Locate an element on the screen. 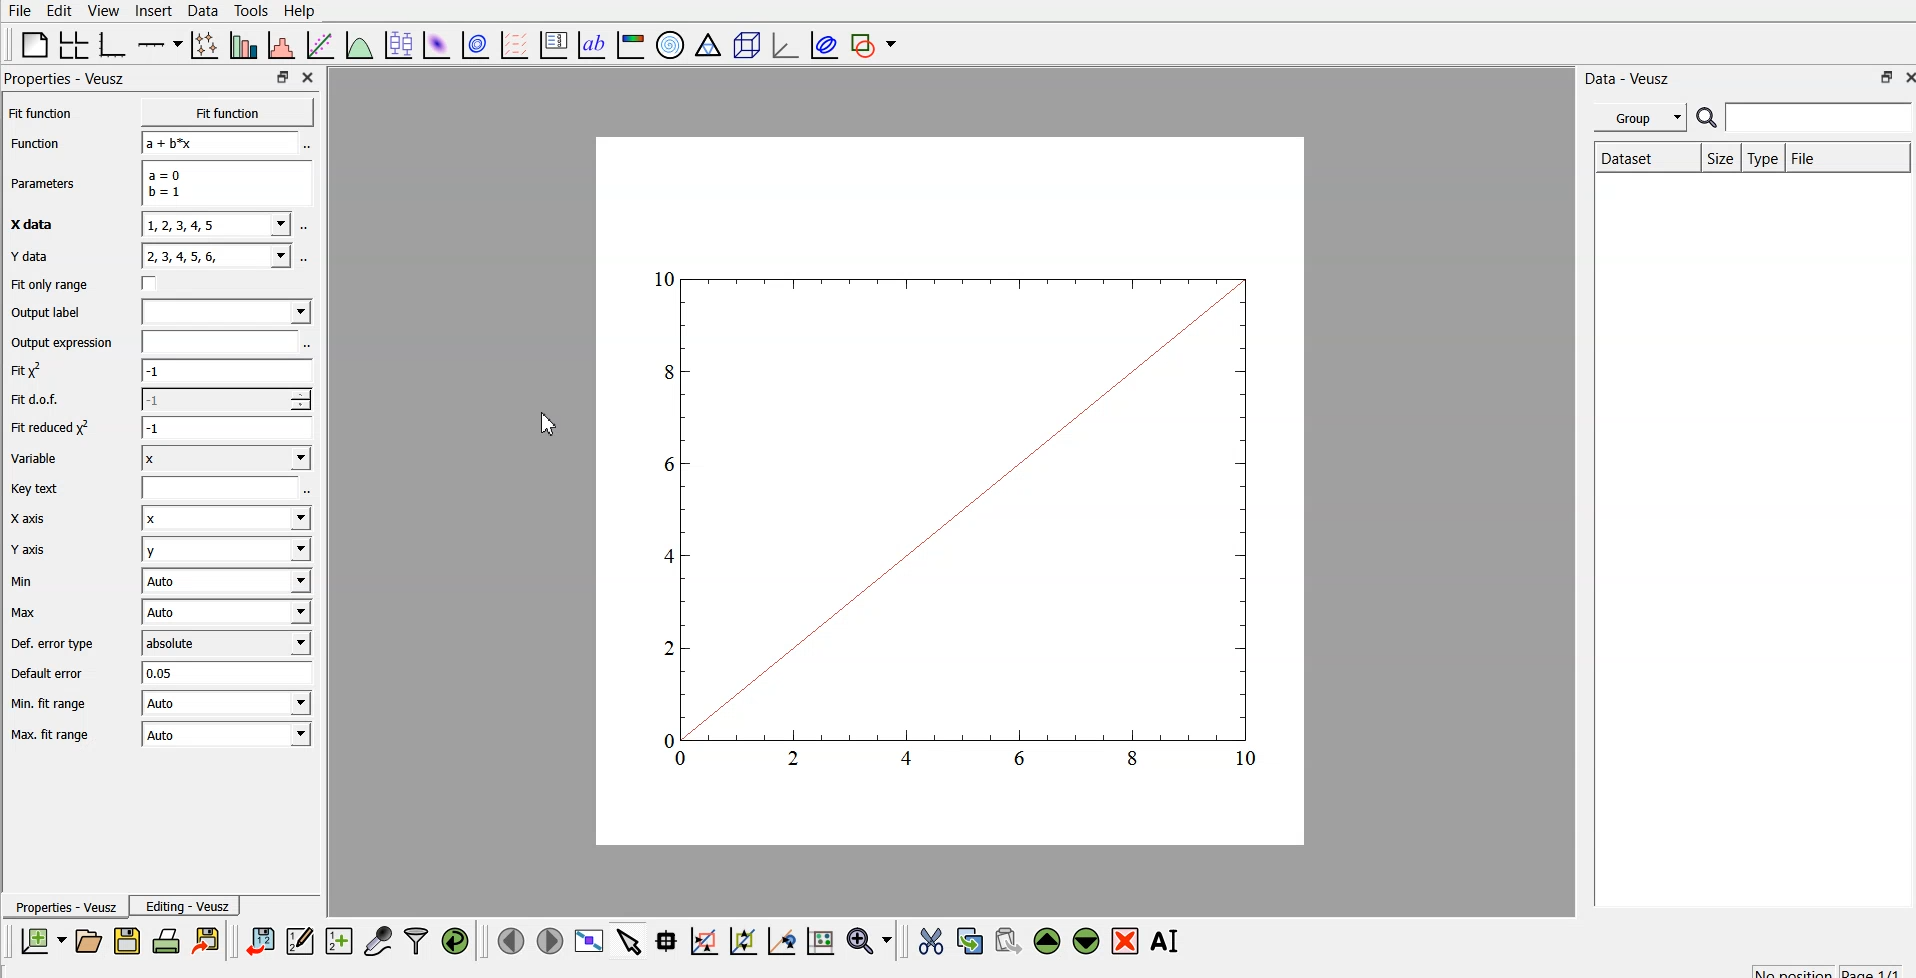  move down the selected widget is located at coordinates (1086, 941).